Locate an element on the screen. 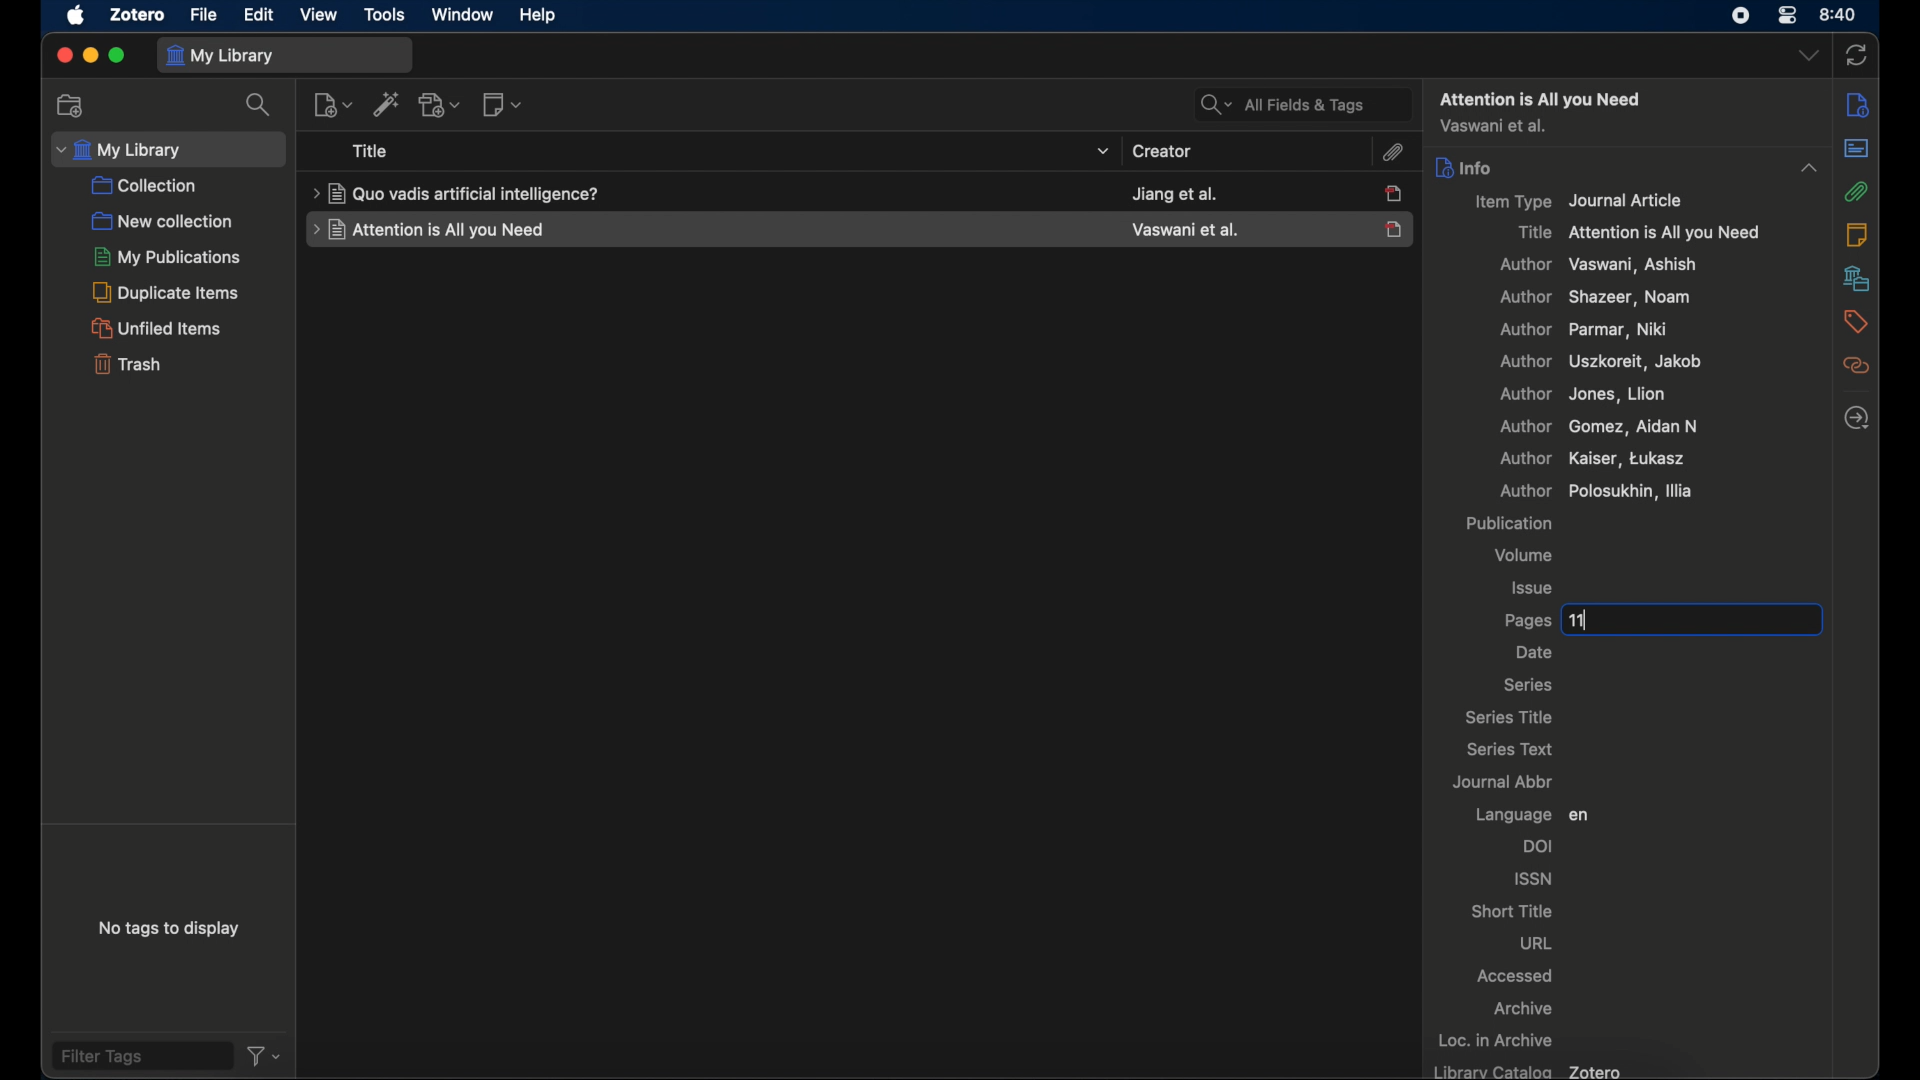 This screenshot has height=1080, width=1920. dropdown menu is located at coordinates (1807, 57).